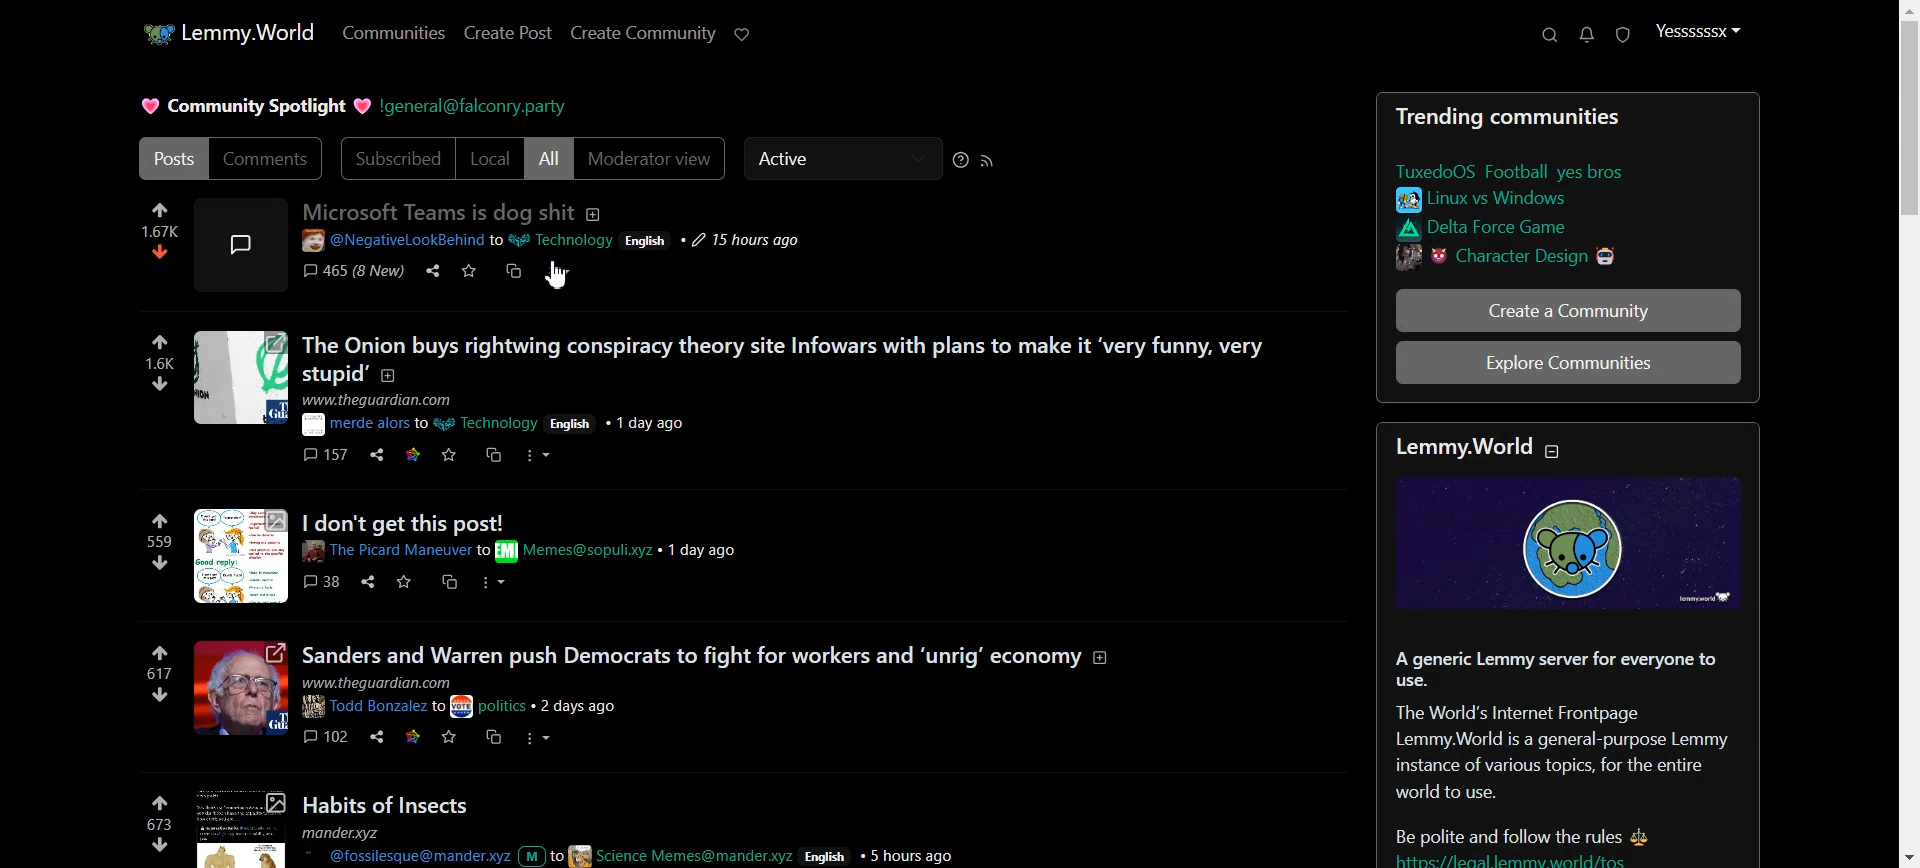 The height and width of the screenshot is (868, 1920). Describe the element at coordinates (395, 158) in the screenshot. I see `Subscribed` at that location.